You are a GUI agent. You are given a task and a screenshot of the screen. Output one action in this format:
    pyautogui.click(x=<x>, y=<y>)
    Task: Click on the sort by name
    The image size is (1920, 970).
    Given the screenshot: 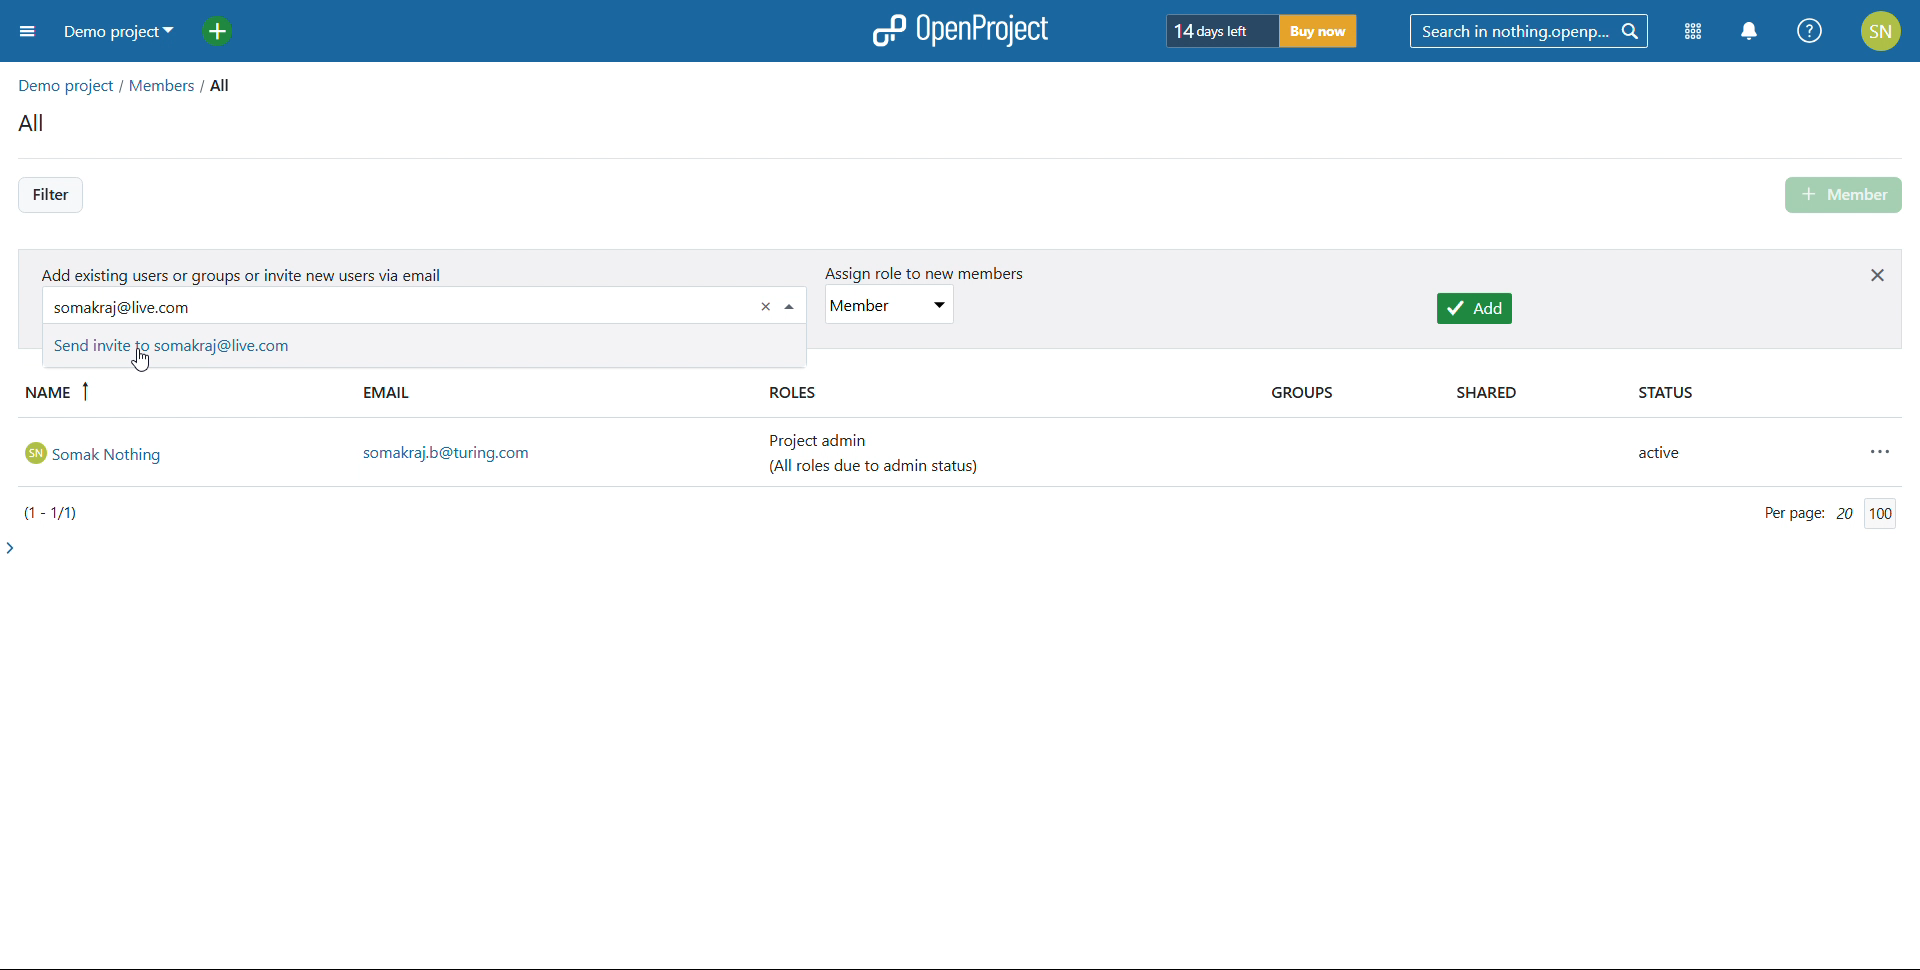 What is the action you would take?
    pyautogui.click(x=184, y=393)
    